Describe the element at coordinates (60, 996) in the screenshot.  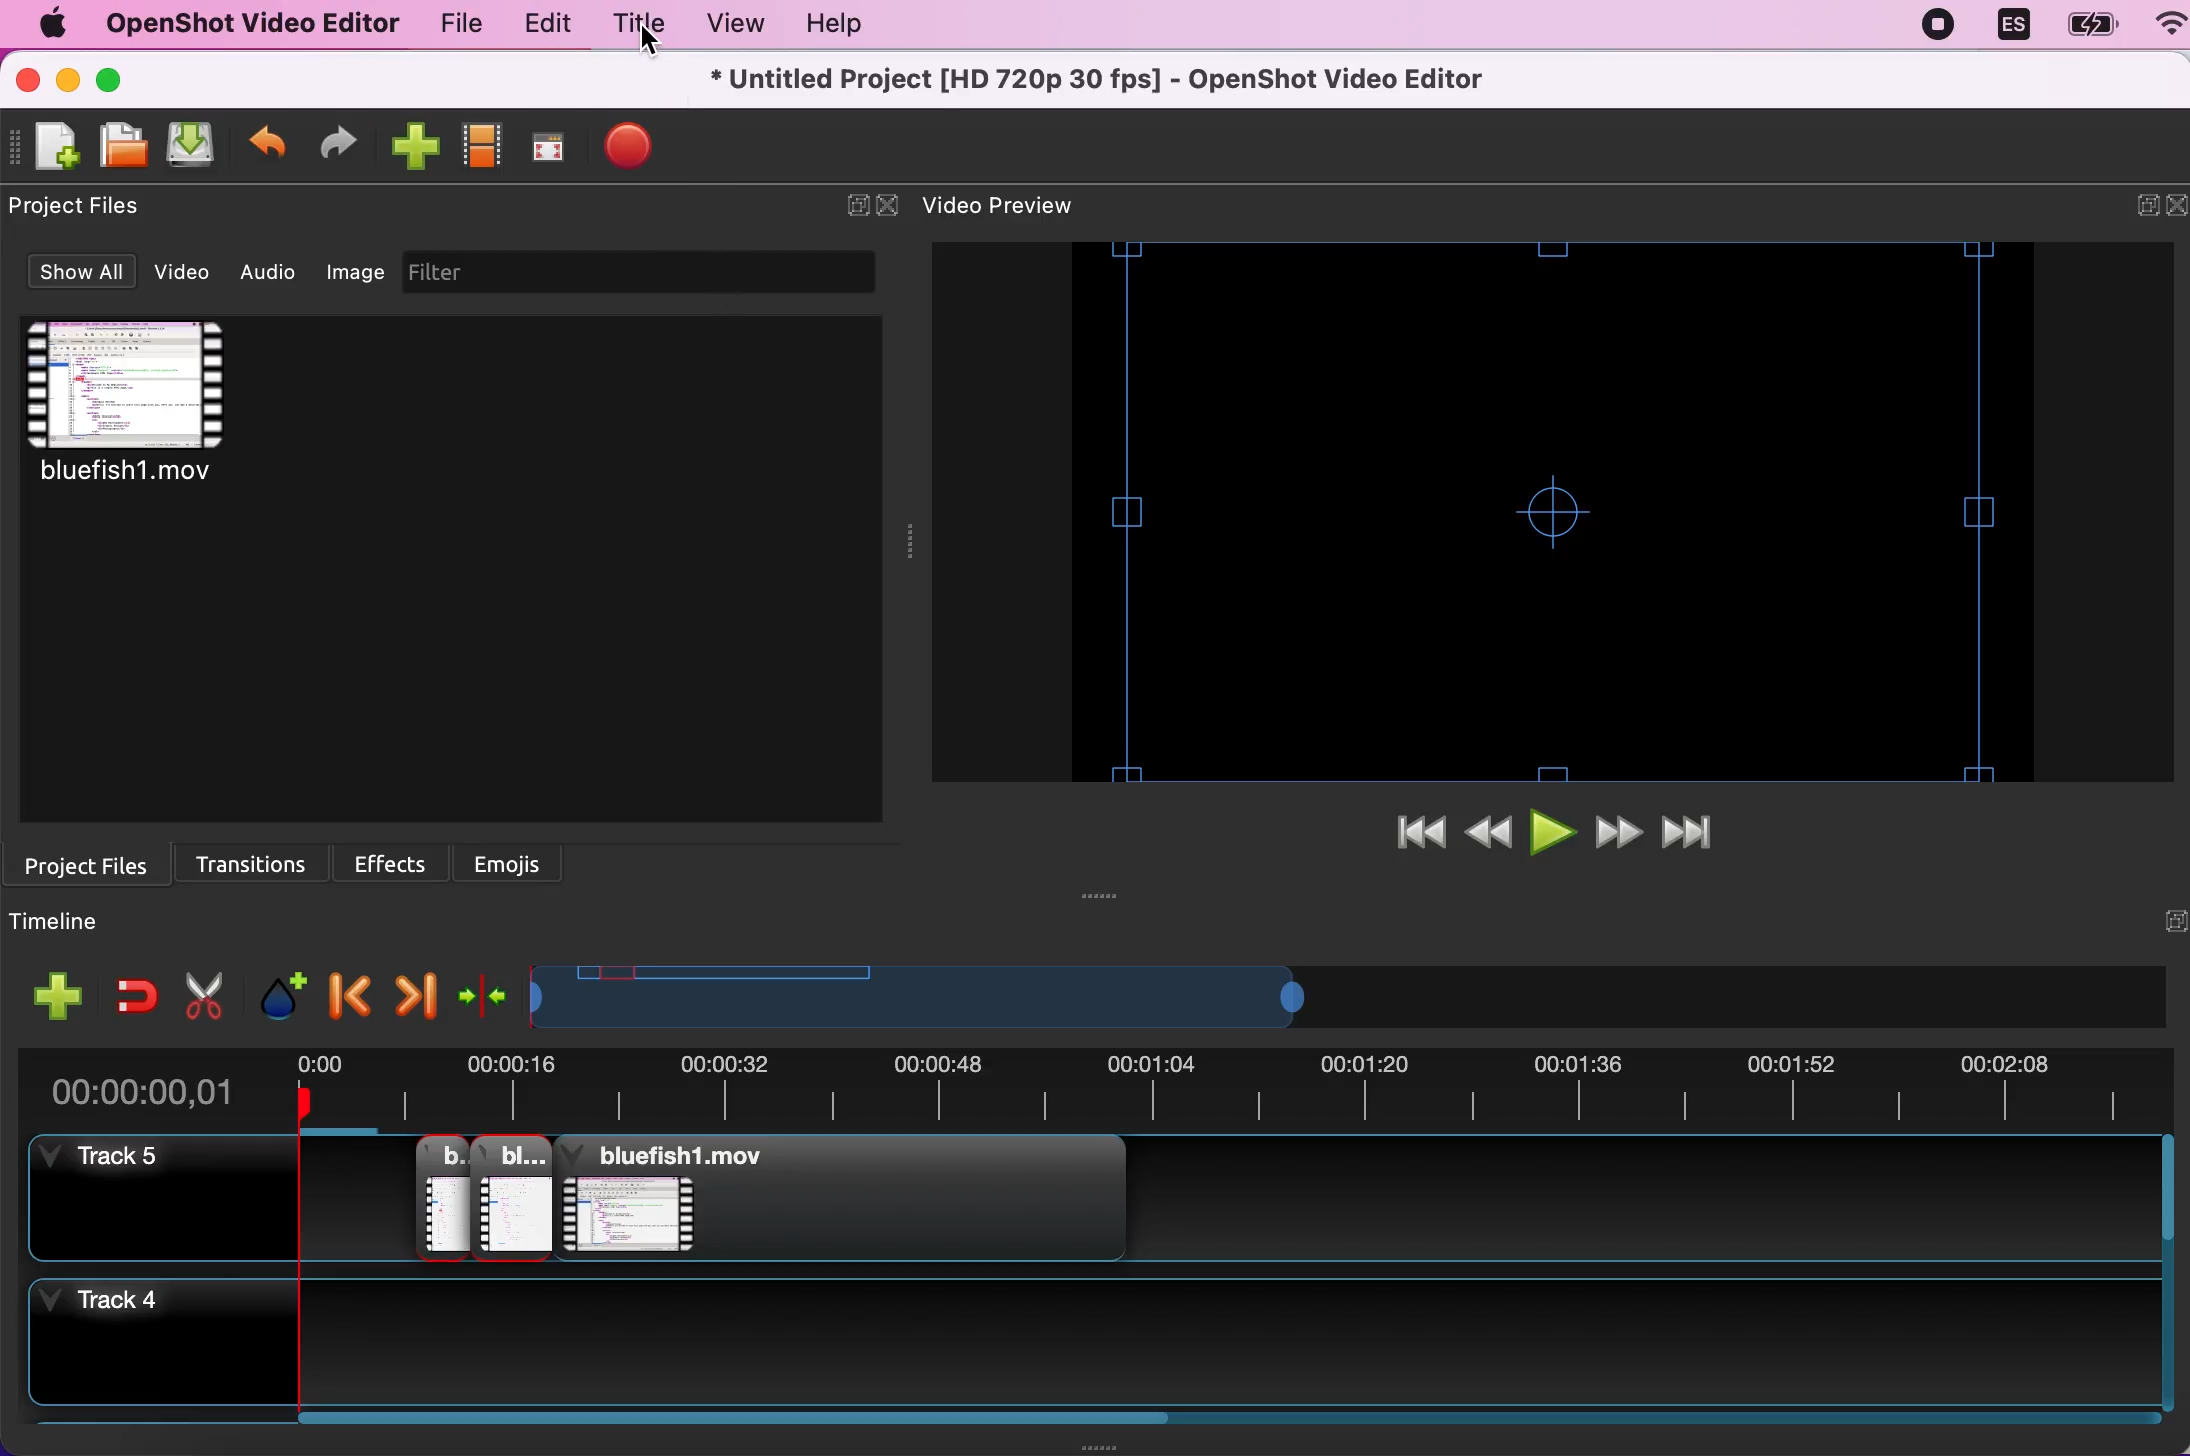
I see `add track` at that location.